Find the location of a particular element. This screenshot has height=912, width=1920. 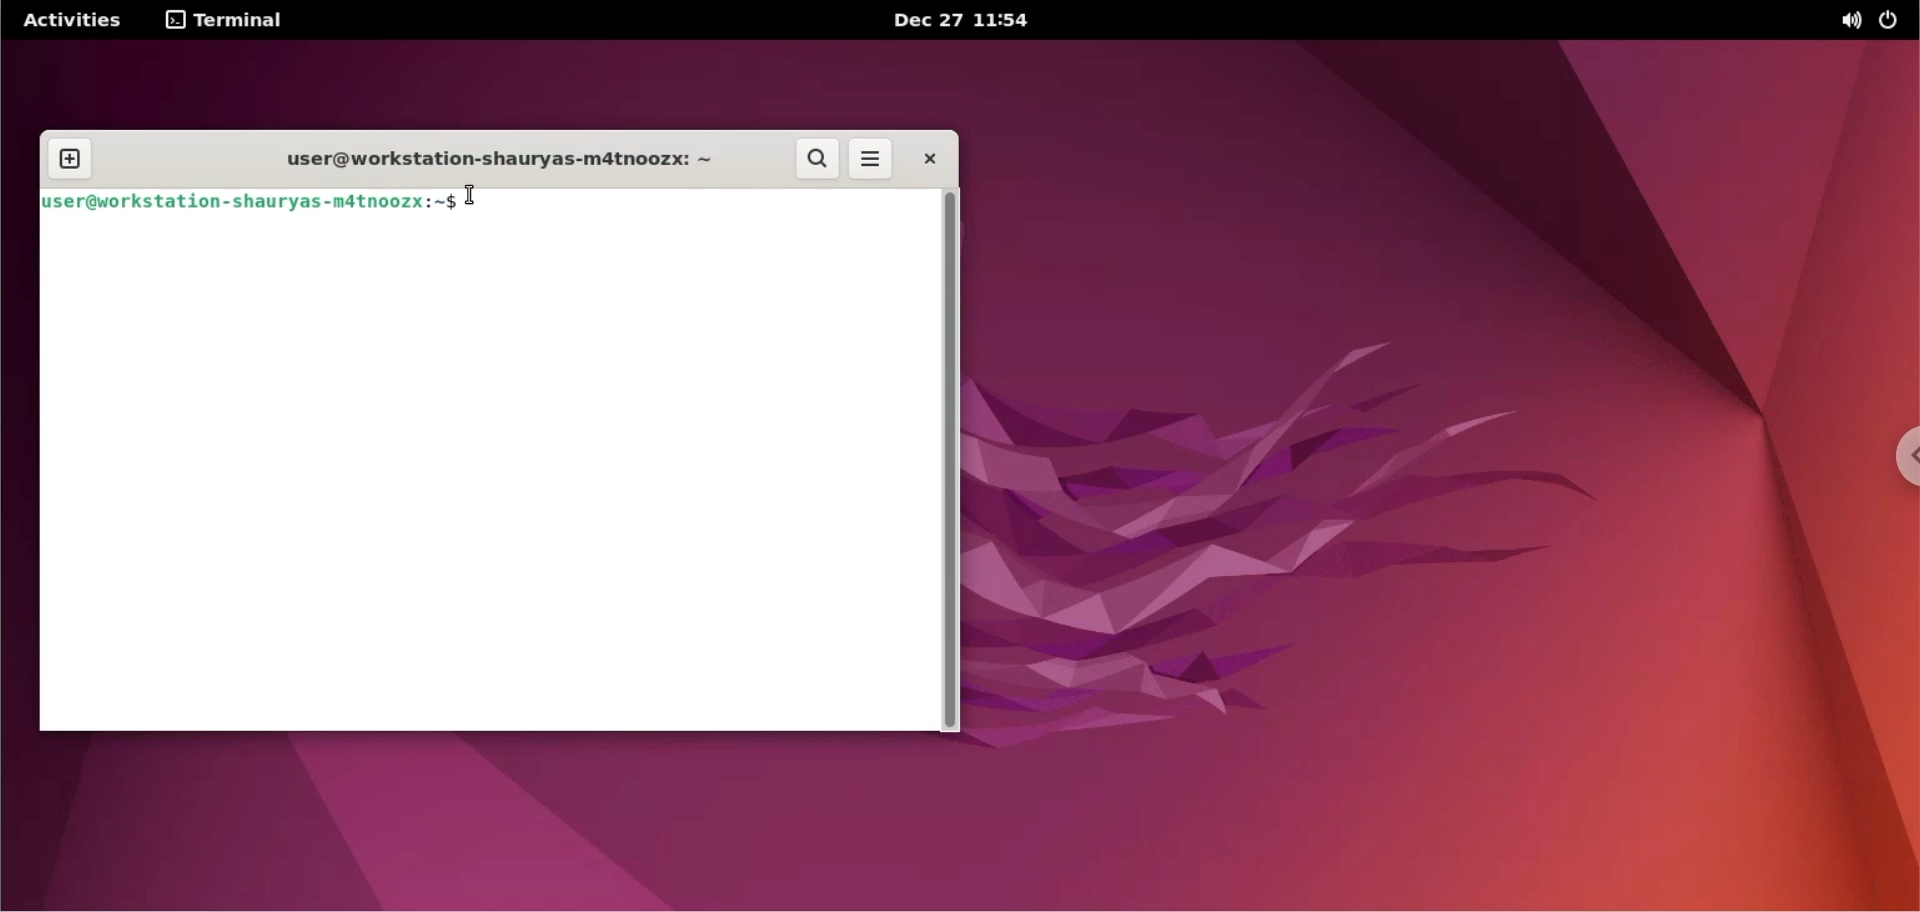

power options is located at coordinates (1892, 20).